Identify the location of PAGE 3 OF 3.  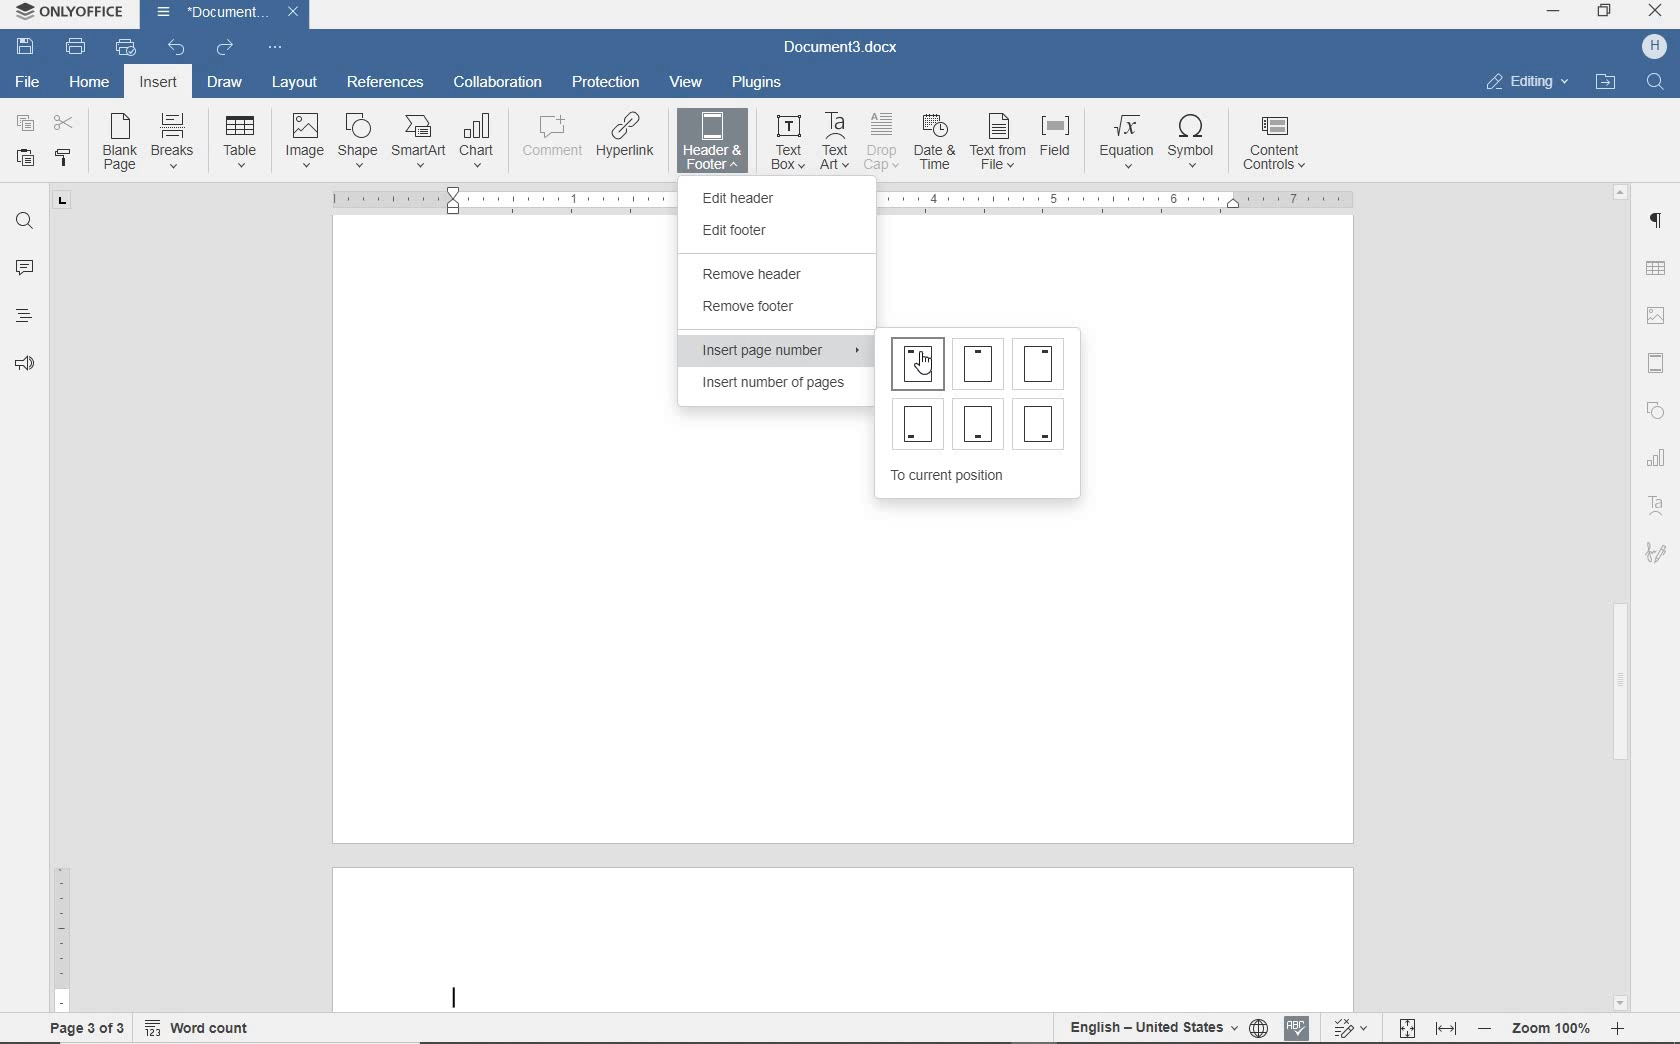
(83, 1025).